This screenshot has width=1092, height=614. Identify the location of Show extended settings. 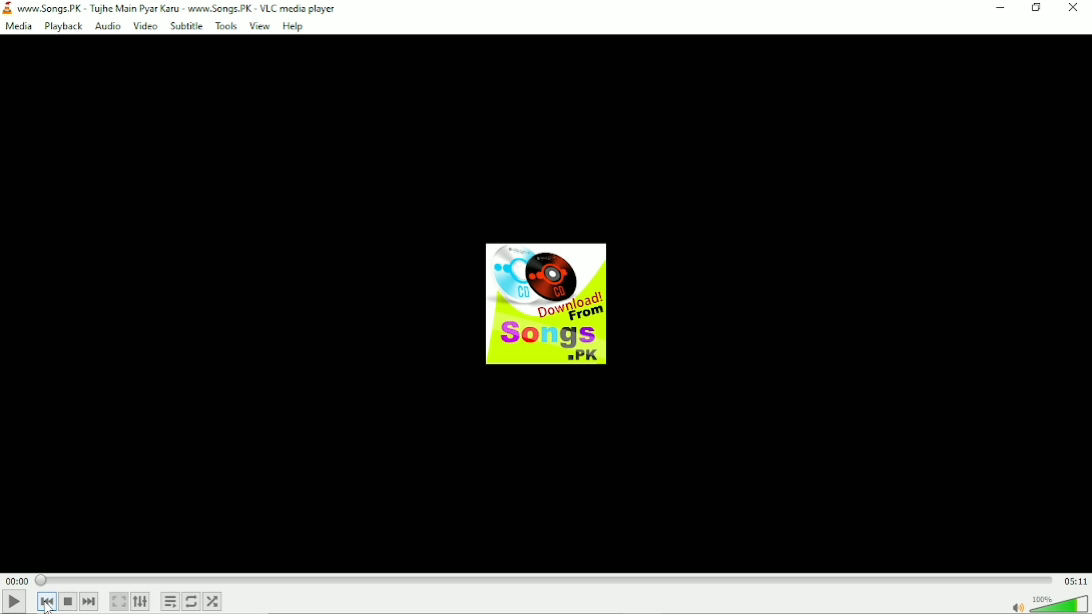
(142, 601).